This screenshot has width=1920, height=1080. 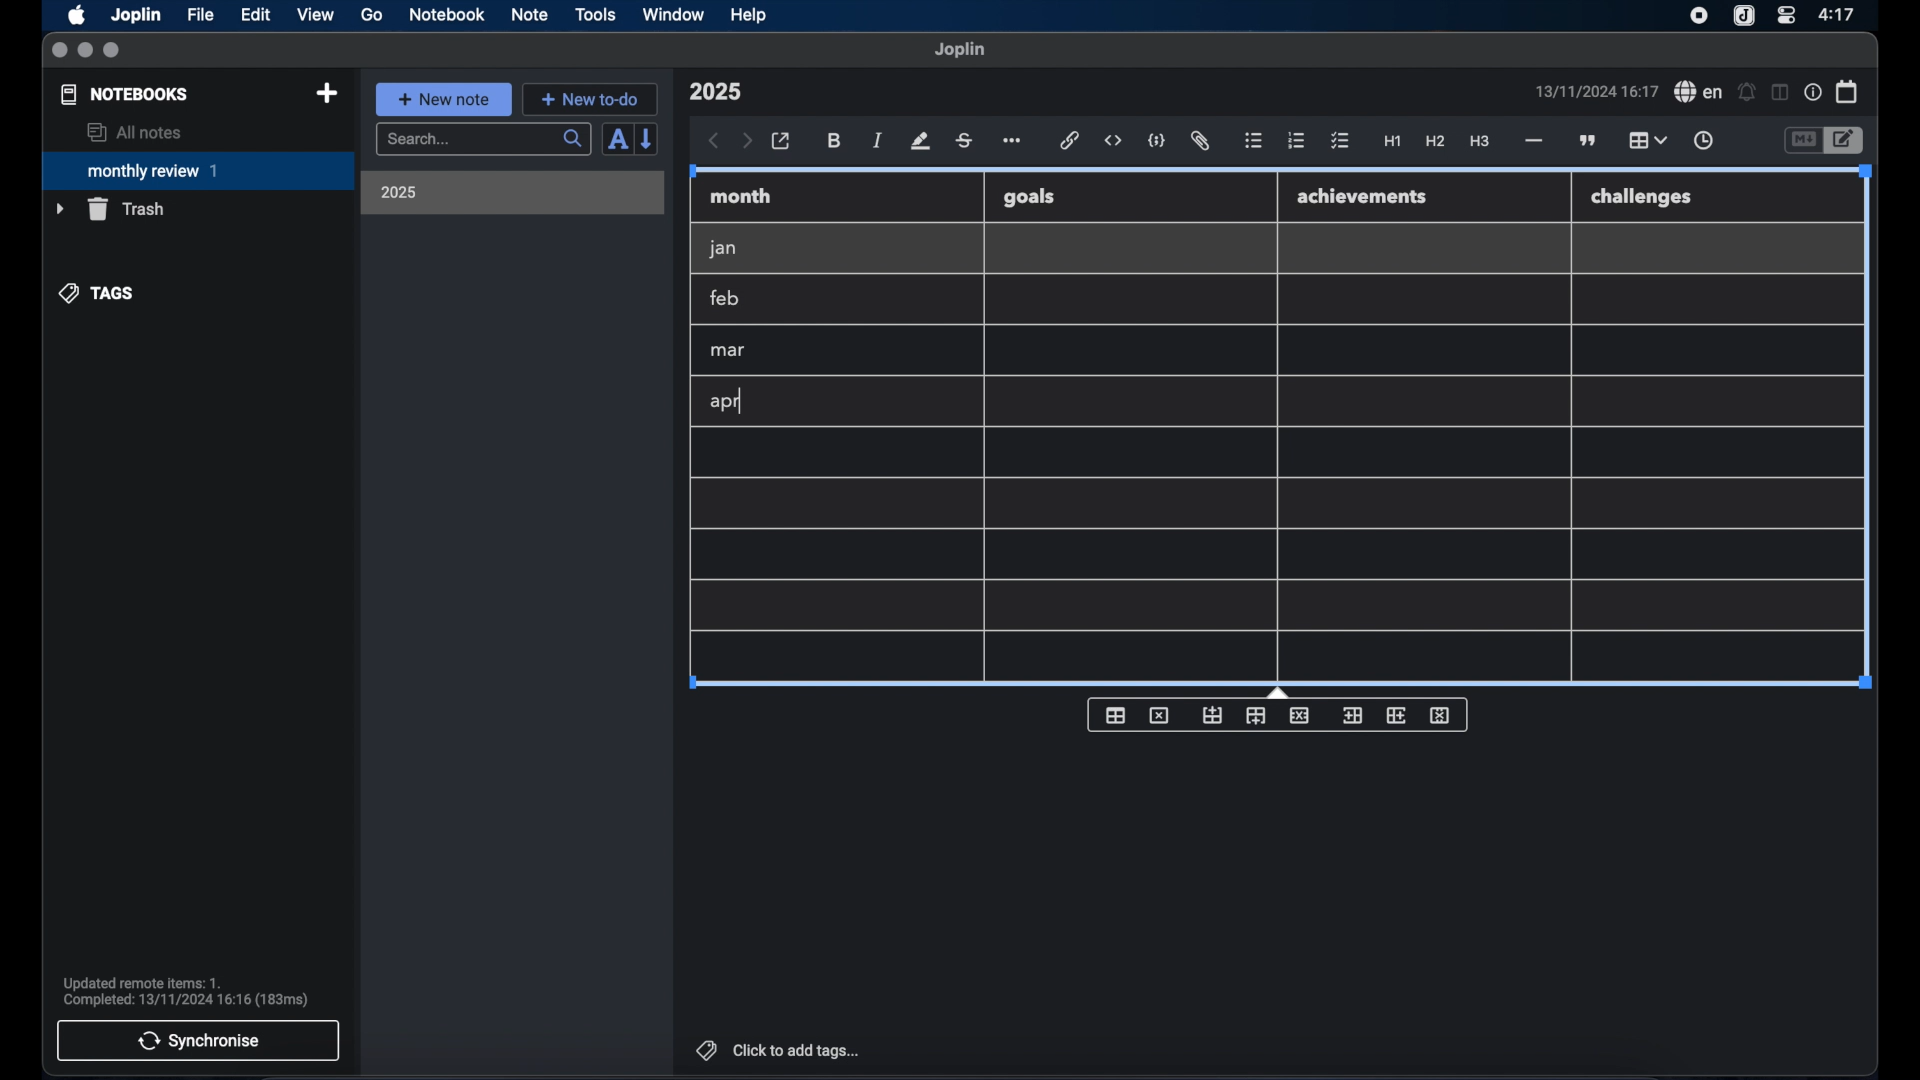 What do you see at coordinates (723, 249) in the screenshot?
I see `jan` at bounding box center [723, 249].